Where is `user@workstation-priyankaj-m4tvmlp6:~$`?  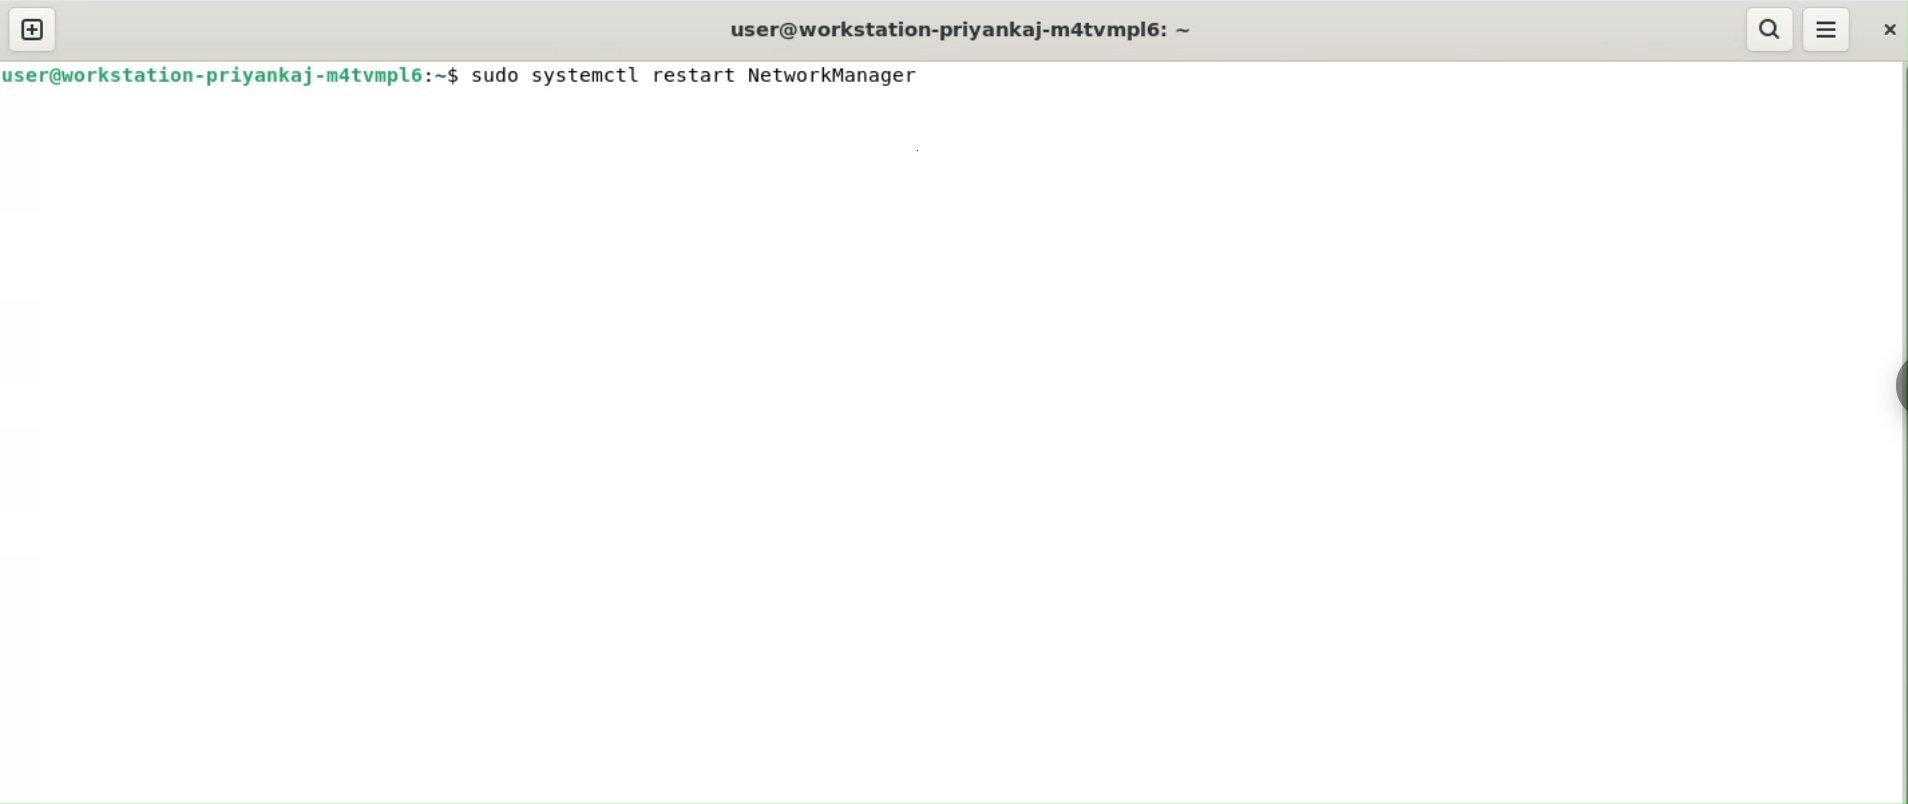 user@workstation-priyankaj-m4tvmlp6:~$ is located at coordinates (231, 76).